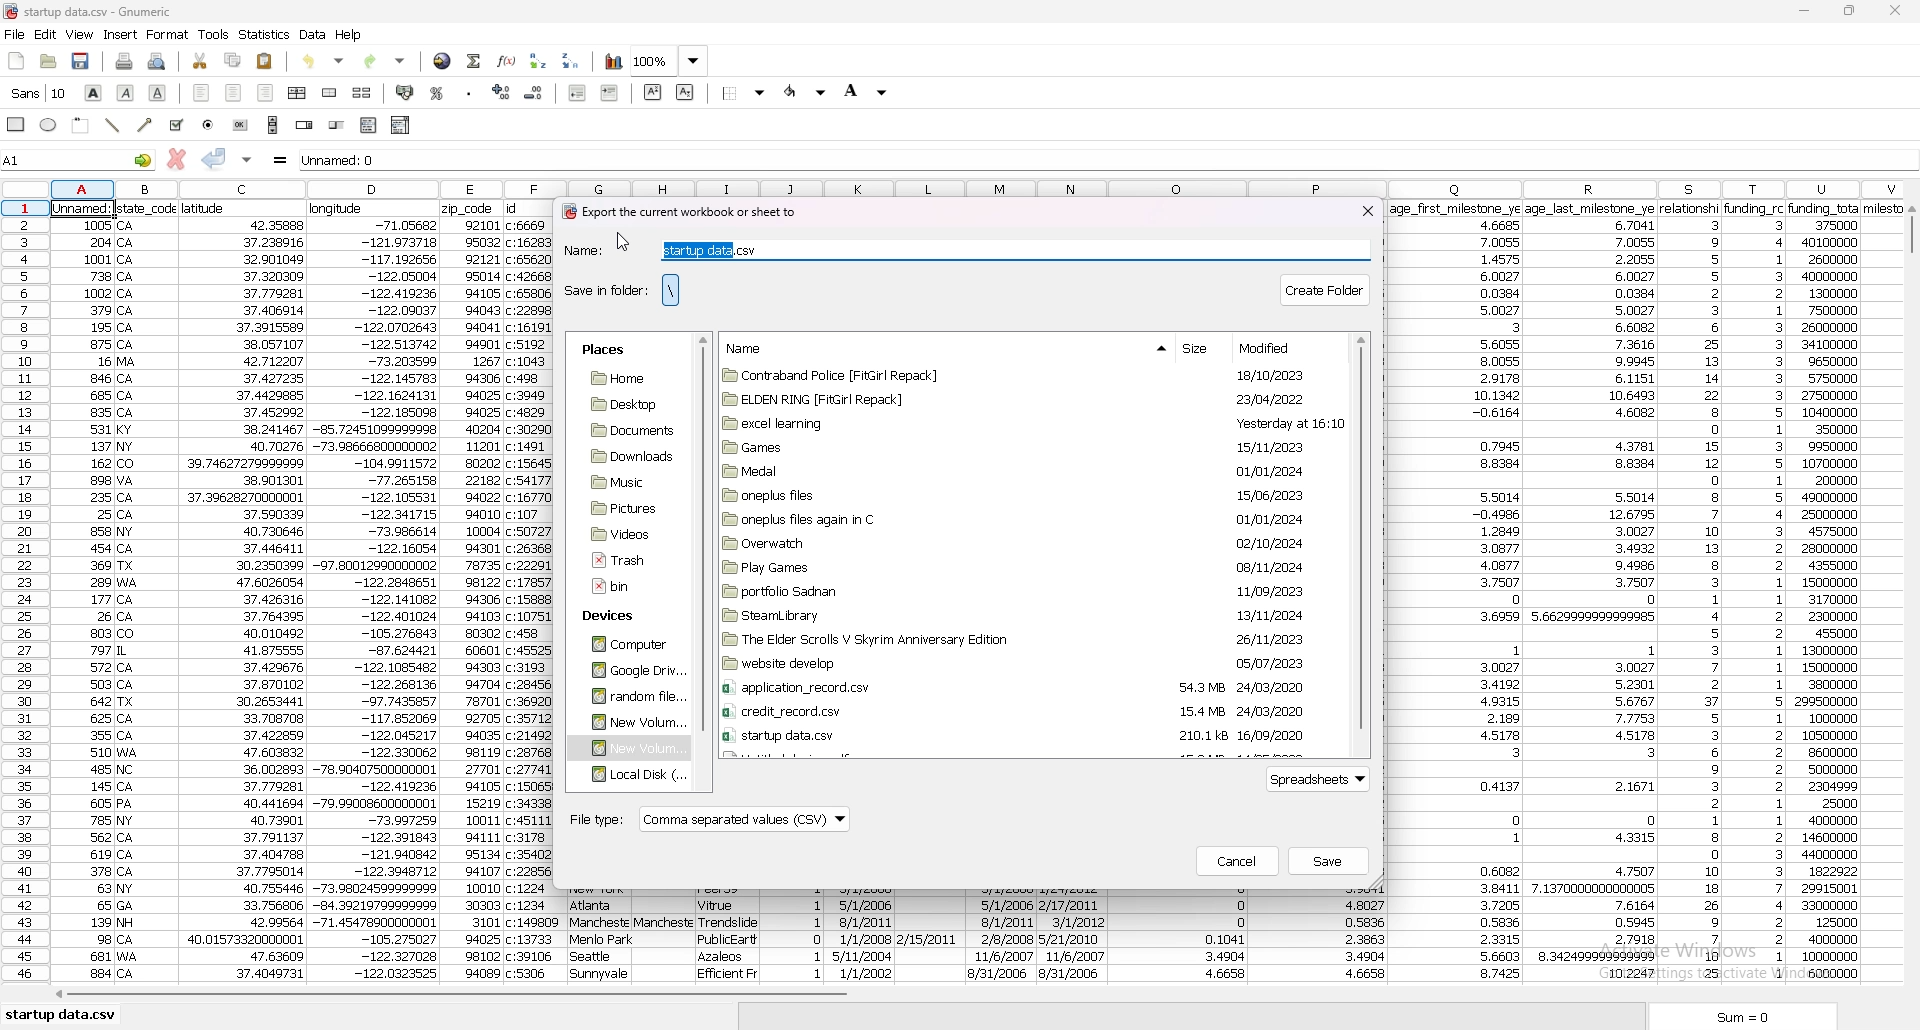 This screenshot has height=1030, width=1920. I want to click on spin button, so click(304, 126).